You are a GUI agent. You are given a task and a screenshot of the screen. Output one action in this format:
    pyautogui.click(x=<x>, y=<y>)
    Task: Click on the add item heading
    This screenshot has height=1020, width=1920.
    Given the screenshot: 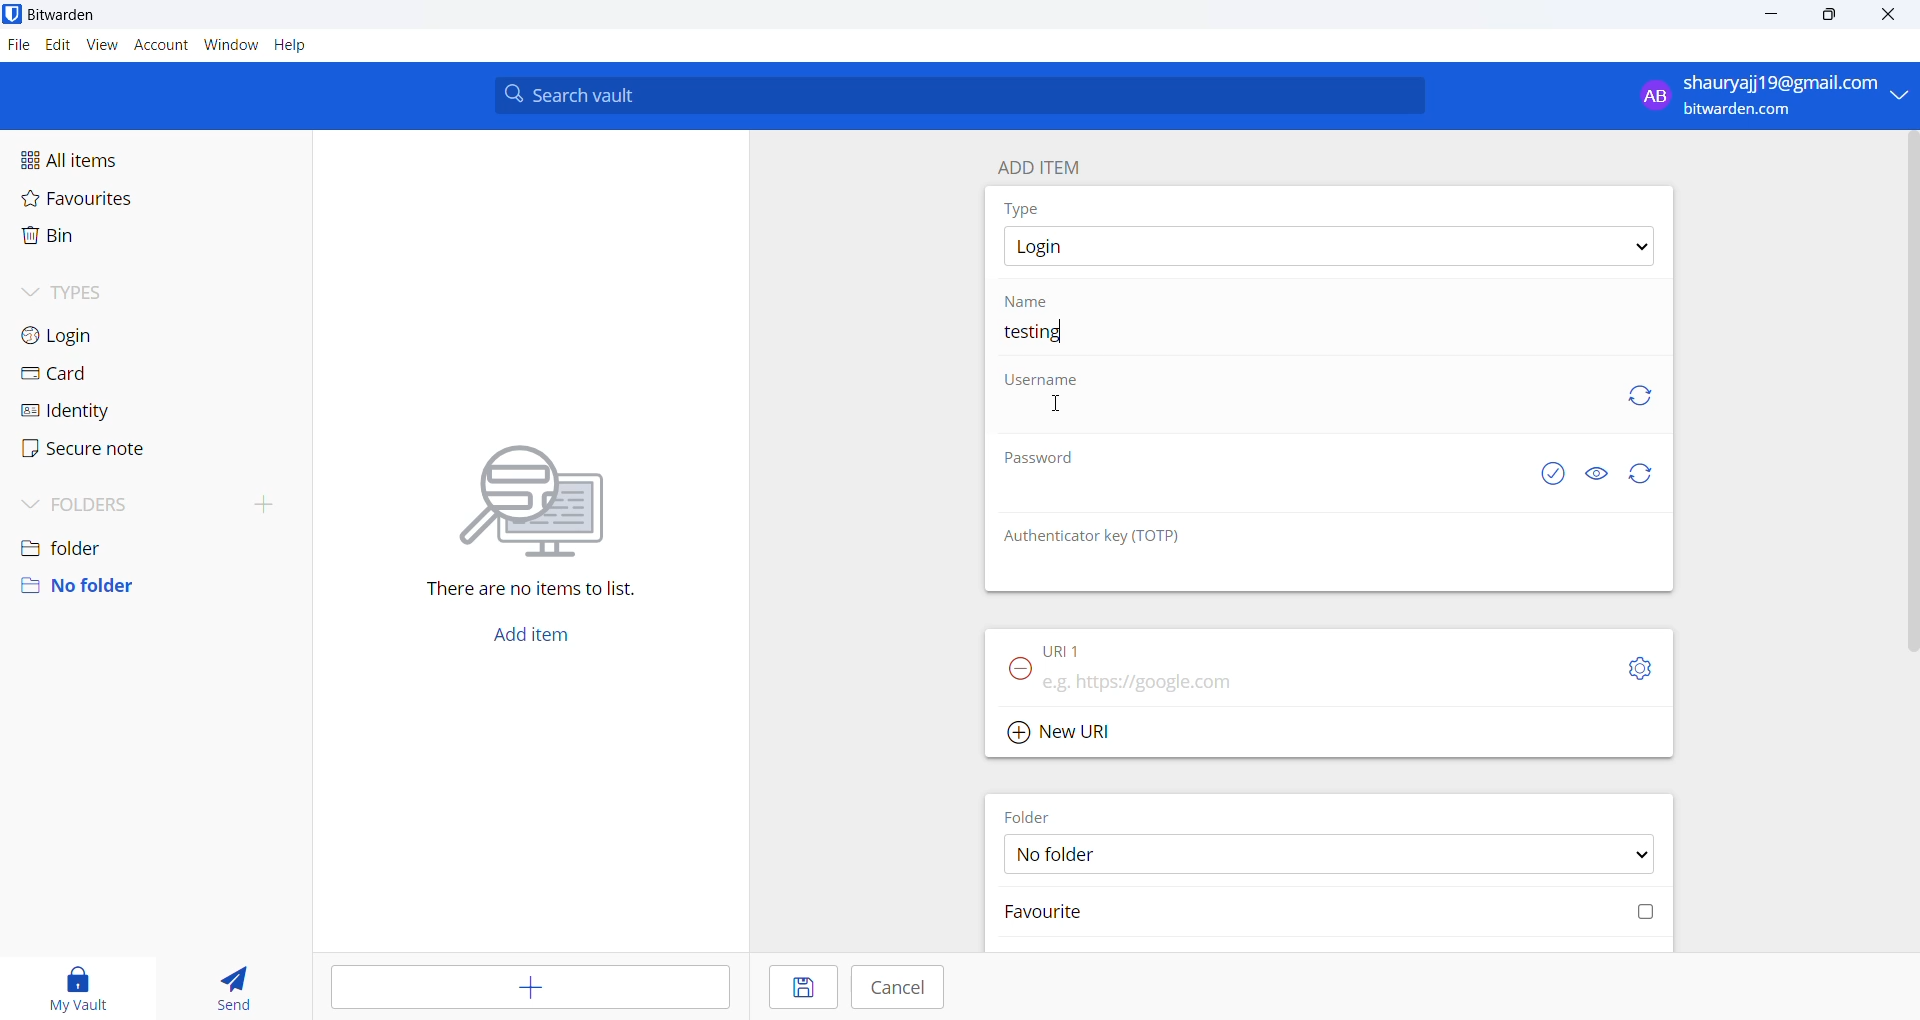 What is the action you would take?
    pyautogui.click(x=1040, y=162)
    